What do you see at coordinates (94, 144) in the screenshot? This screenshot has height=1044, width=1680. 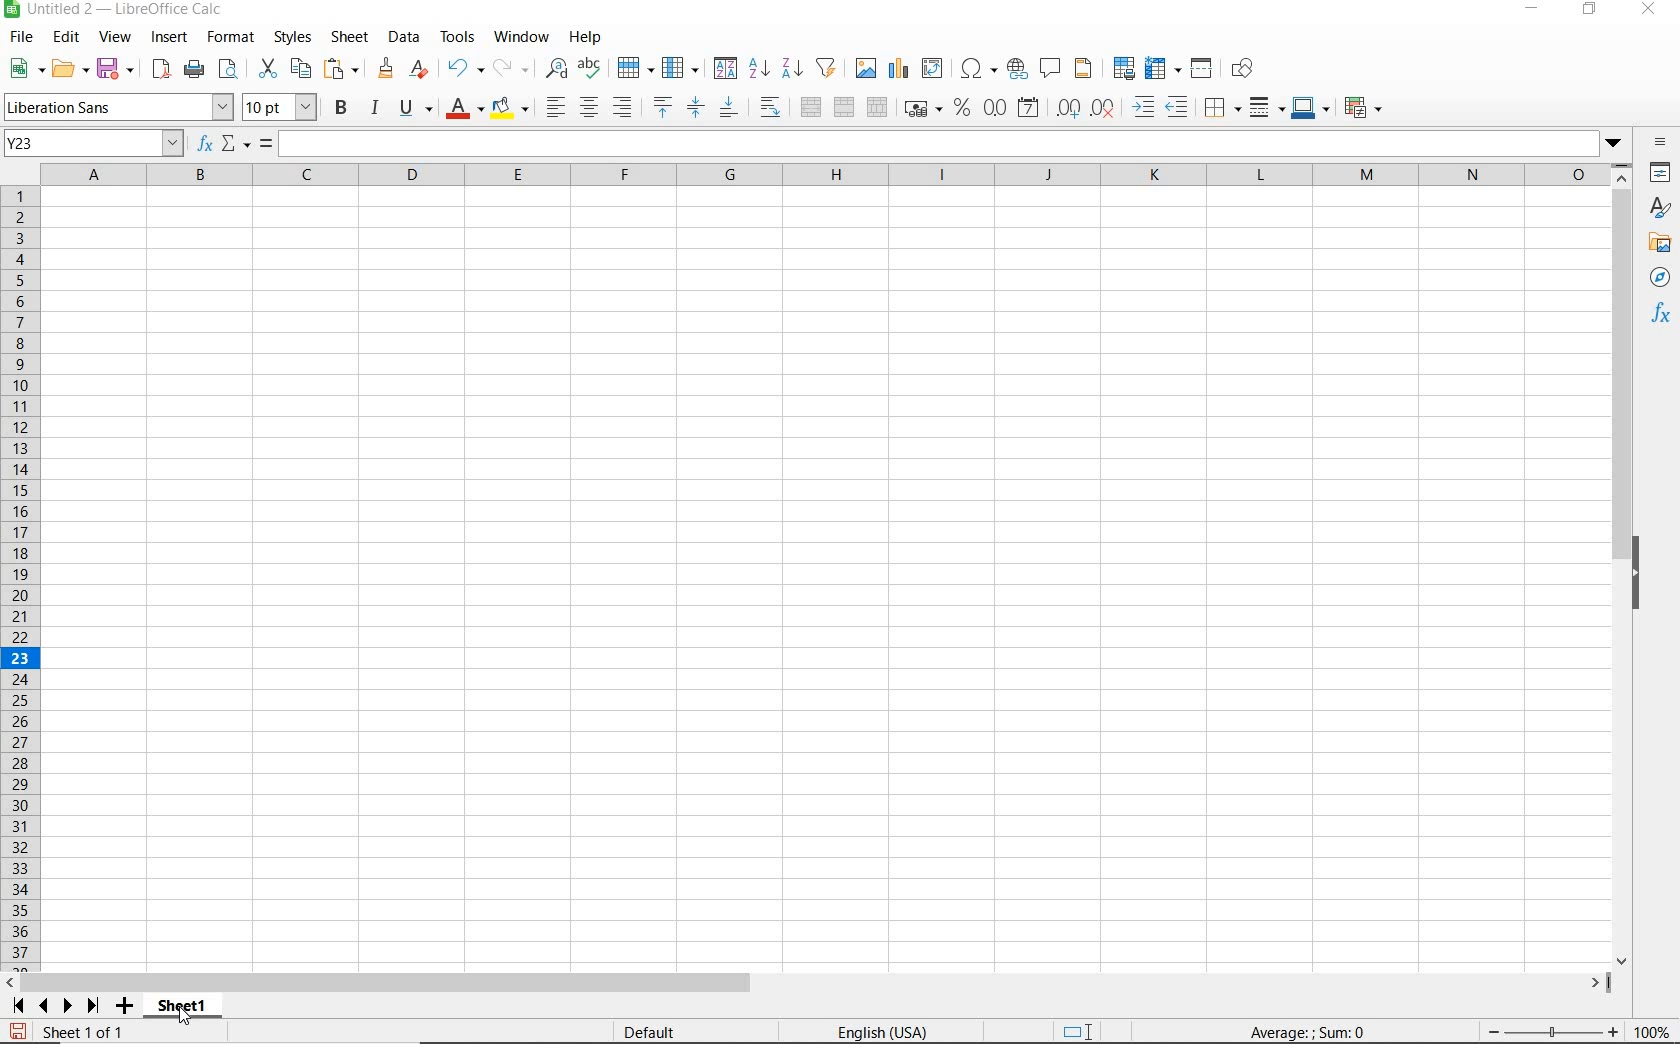 I see `NAME BOX` at bounding box center [94, 144].